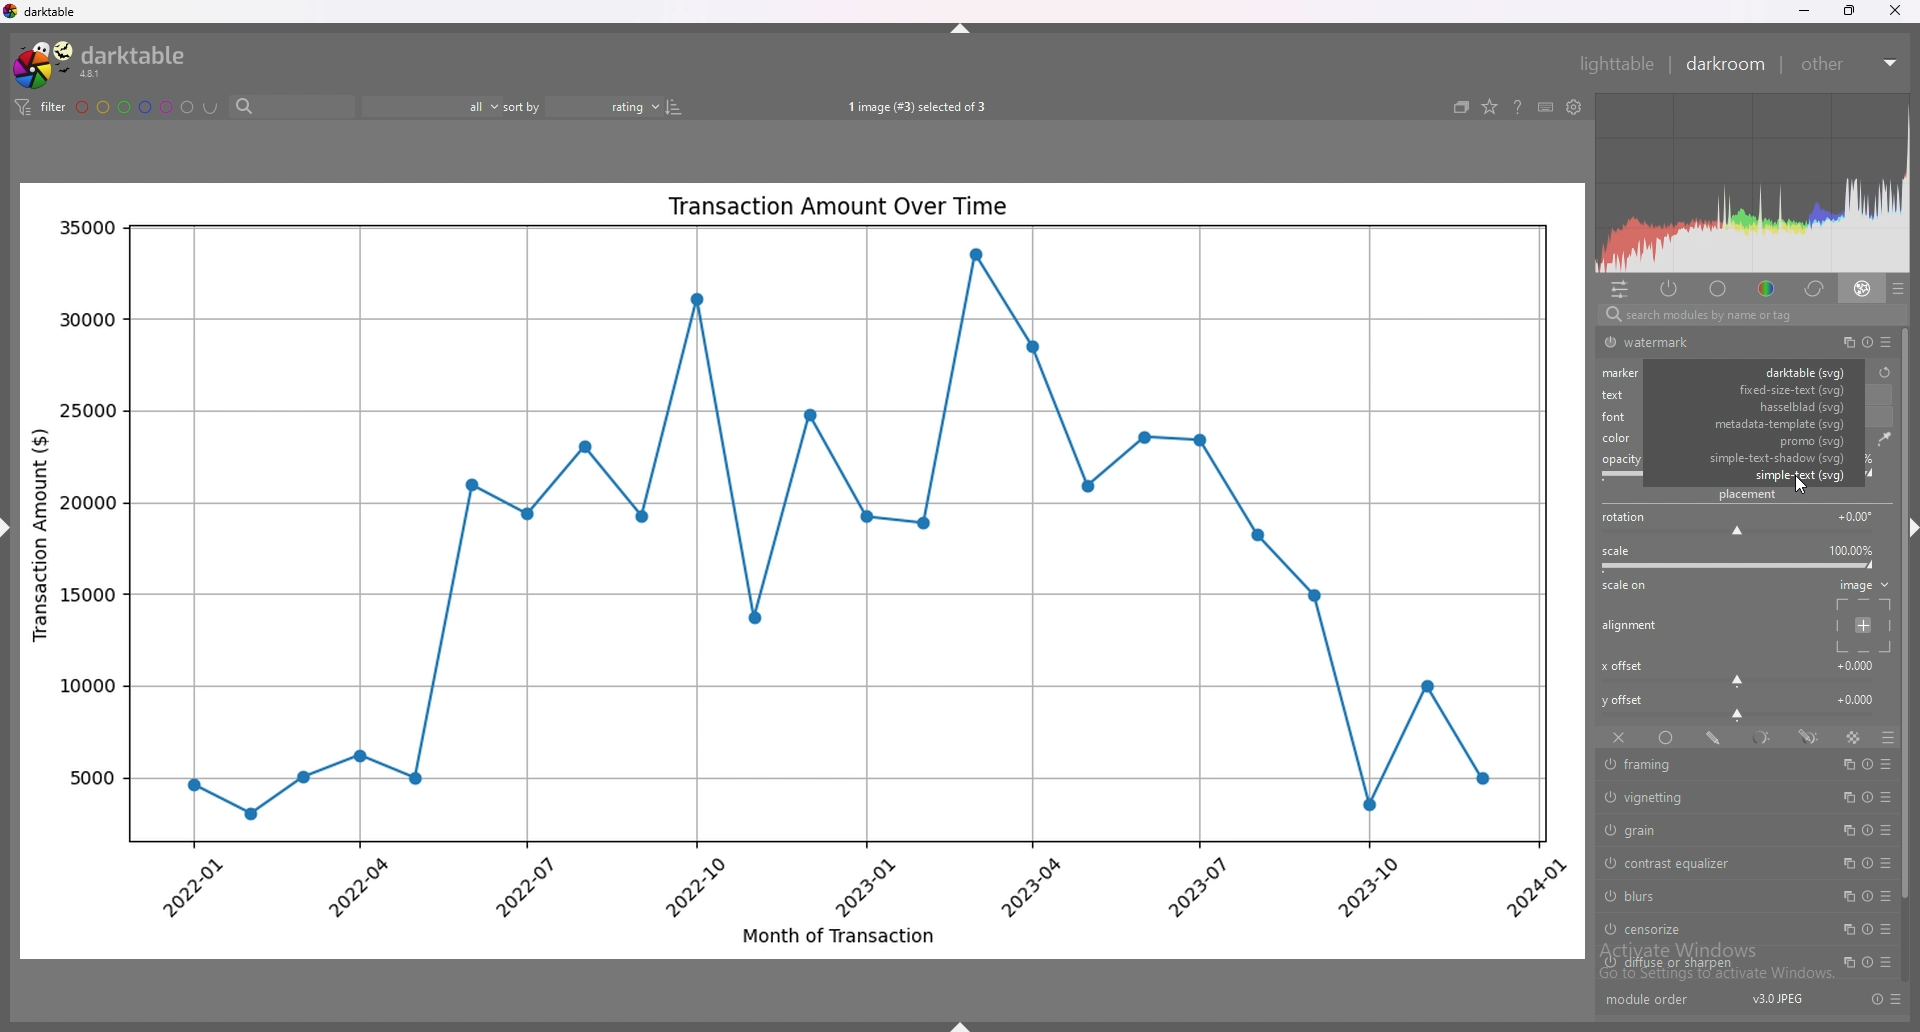 This screenshot has height=1032, width=1920. Describe the element at coordinates (1764, 737) in the screenshot. I see `parametric mask` at that location.